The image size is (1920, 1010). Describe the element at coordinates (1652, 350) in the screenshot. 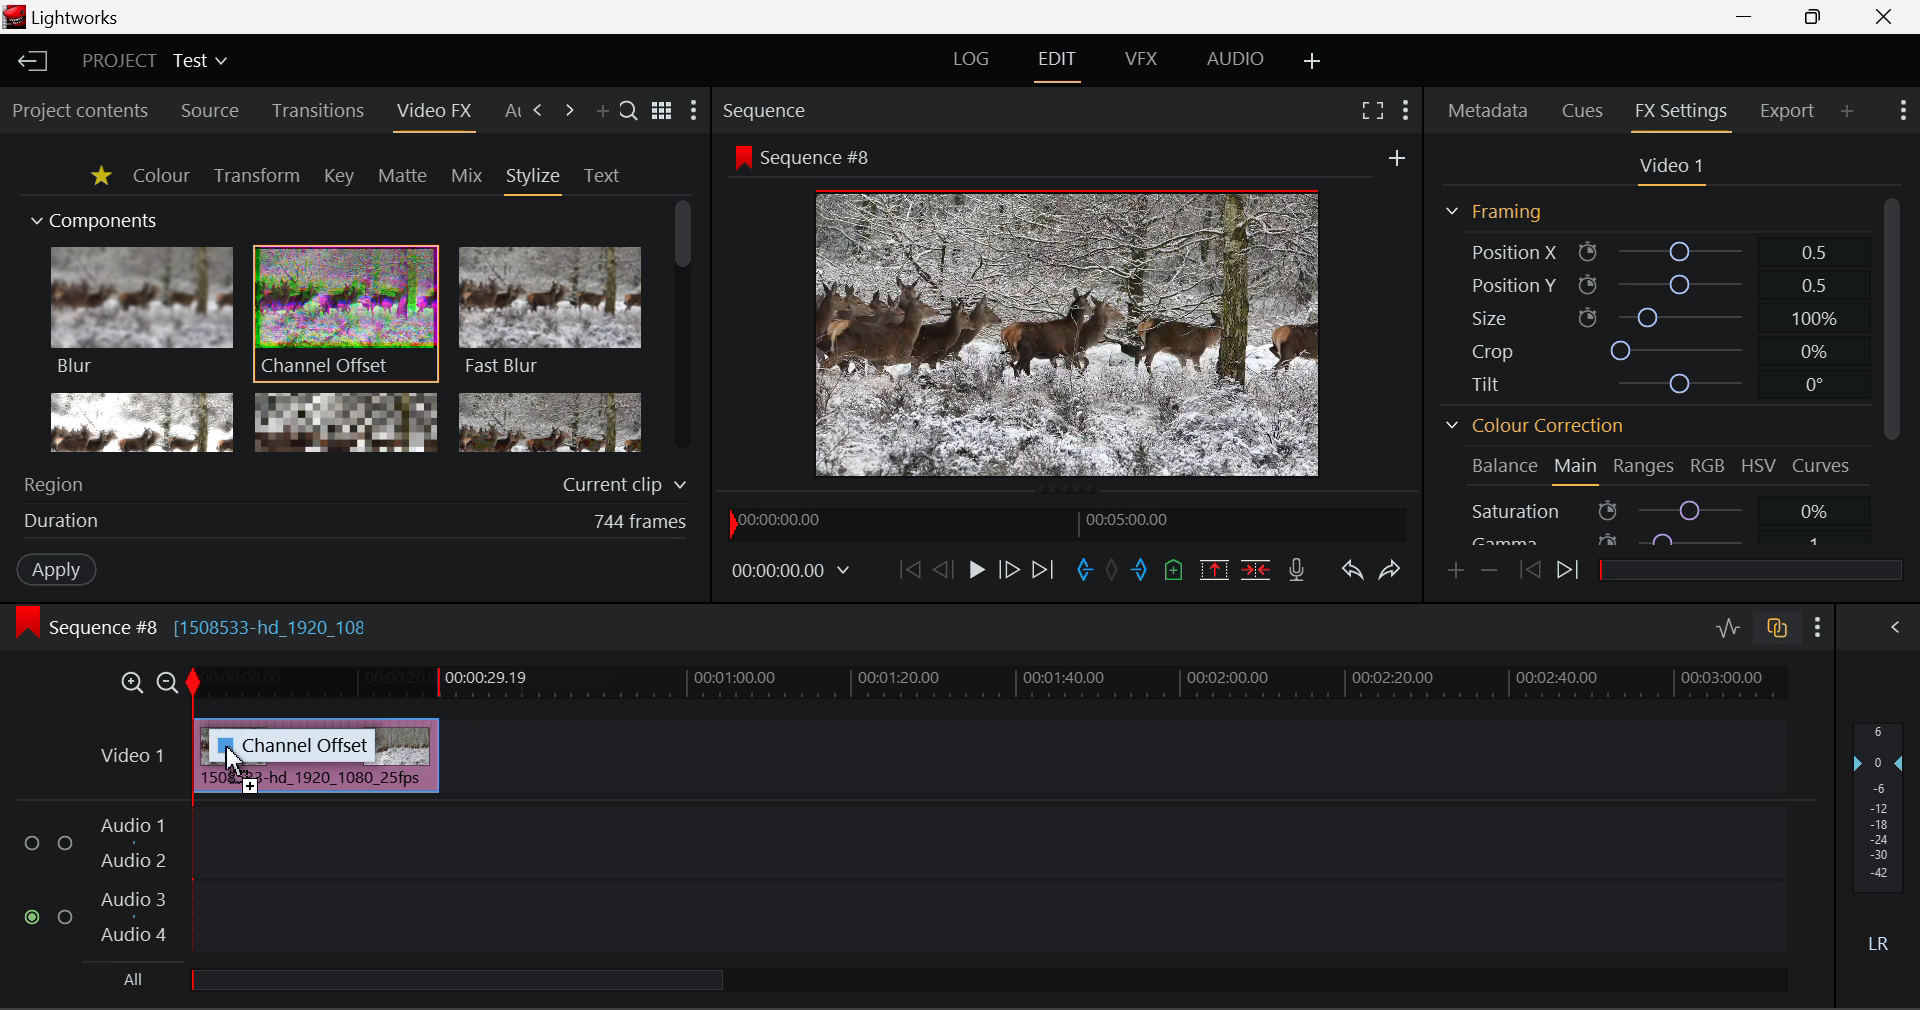

I see `Crop` at that location.